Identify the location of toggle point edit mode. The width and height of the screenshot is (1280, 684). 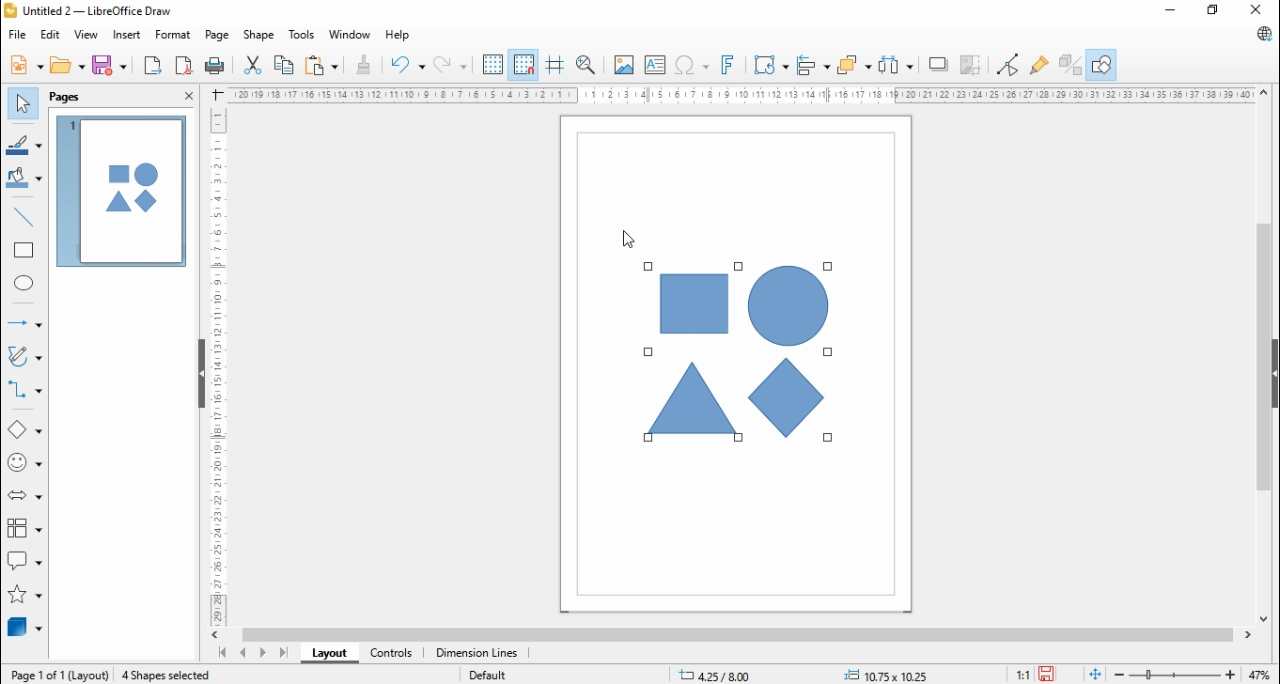
(1009, 64).